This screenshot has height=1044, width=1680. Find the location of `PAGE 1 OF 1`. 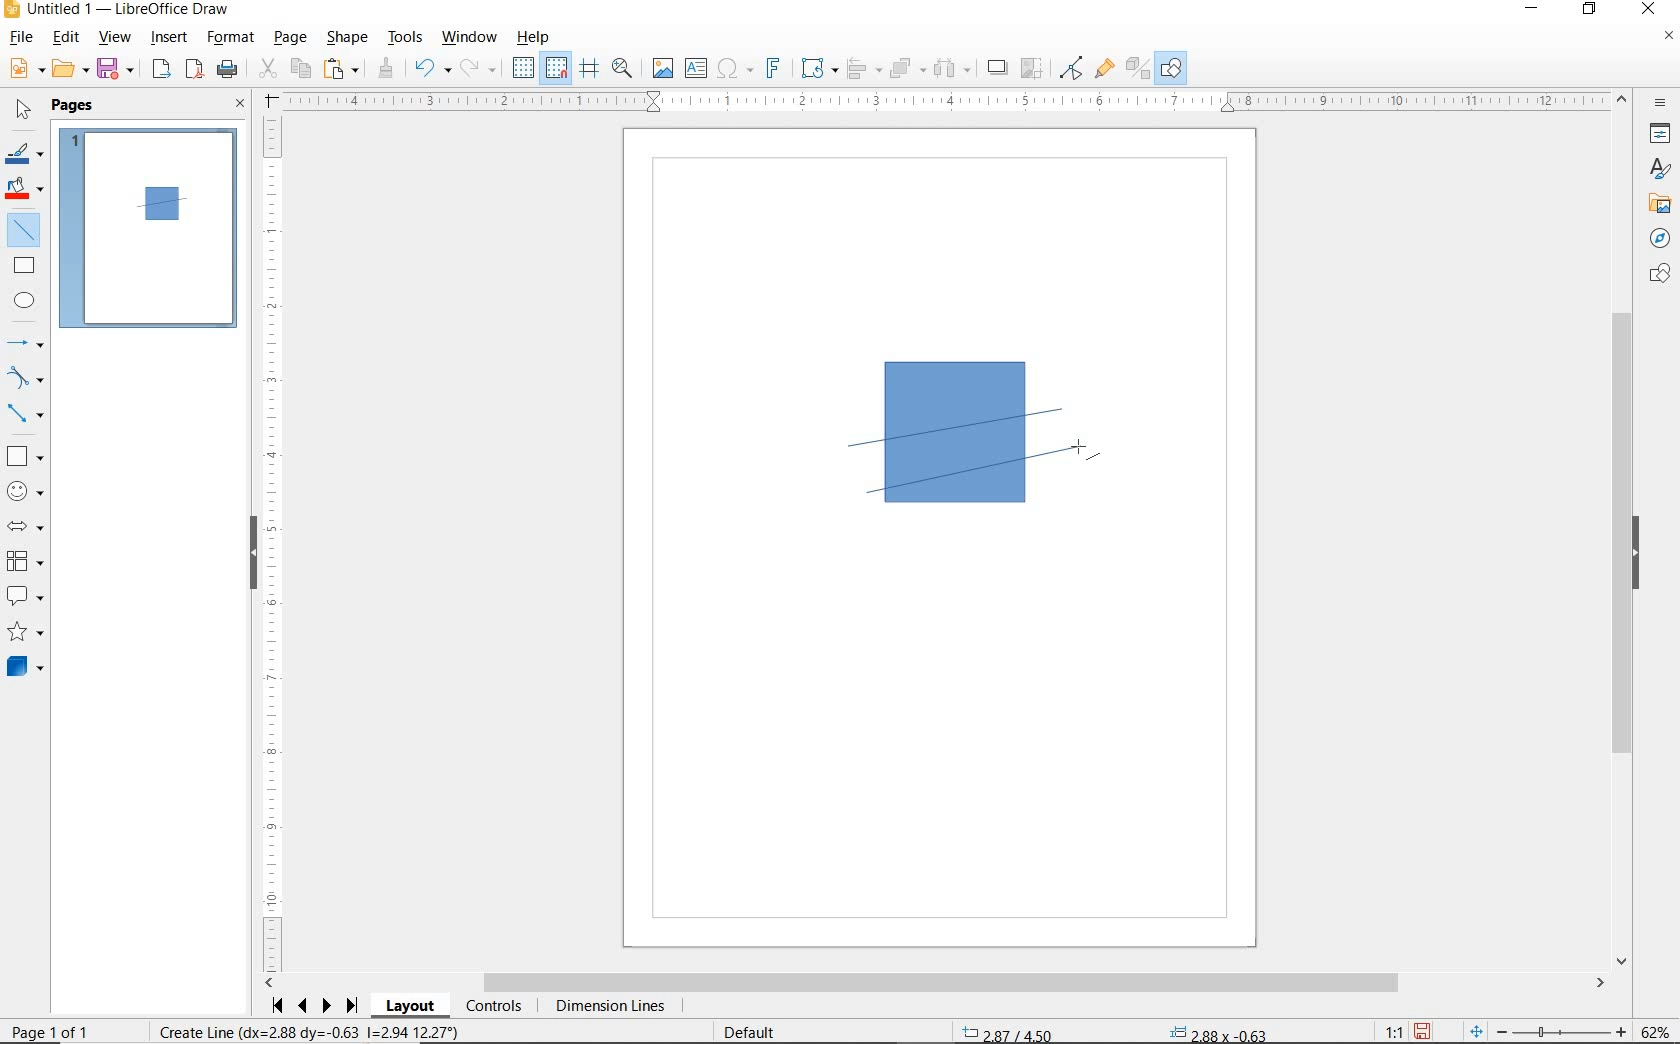

PAGE 1 OF 1 is located at coordinates (72, 1034).